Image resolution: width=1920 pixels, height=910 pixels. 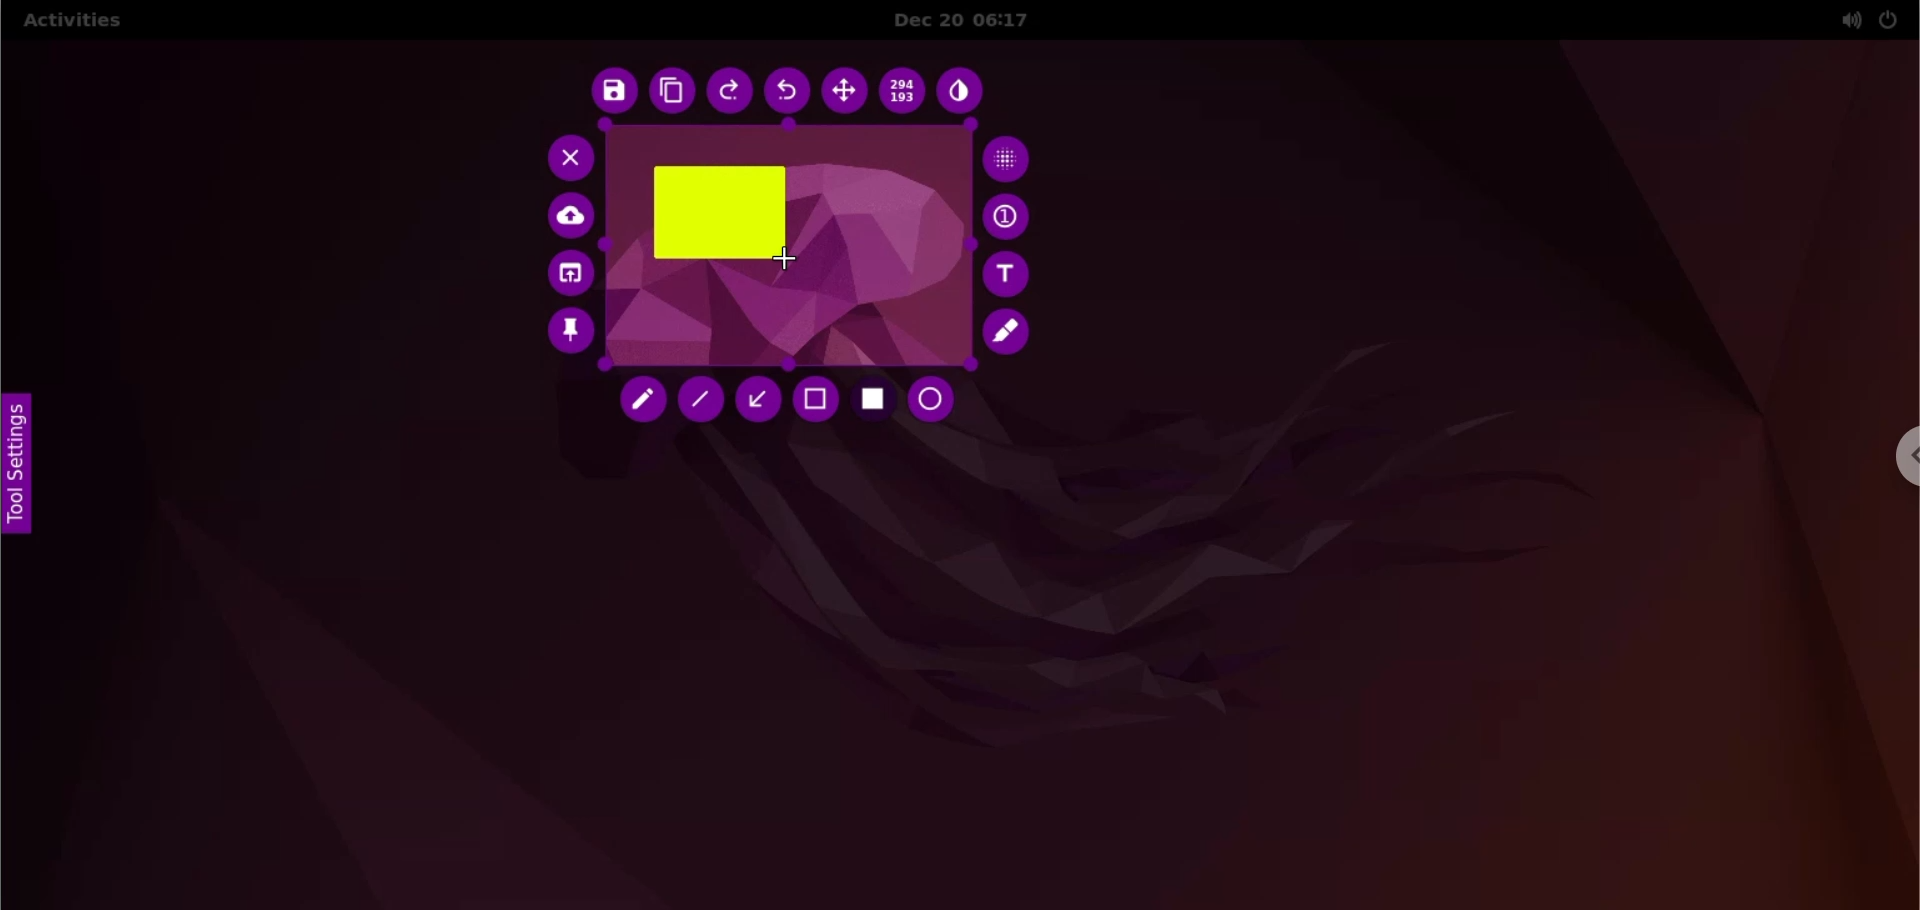 I want to click on x and y coordinate value, so click(x=904, y=94).